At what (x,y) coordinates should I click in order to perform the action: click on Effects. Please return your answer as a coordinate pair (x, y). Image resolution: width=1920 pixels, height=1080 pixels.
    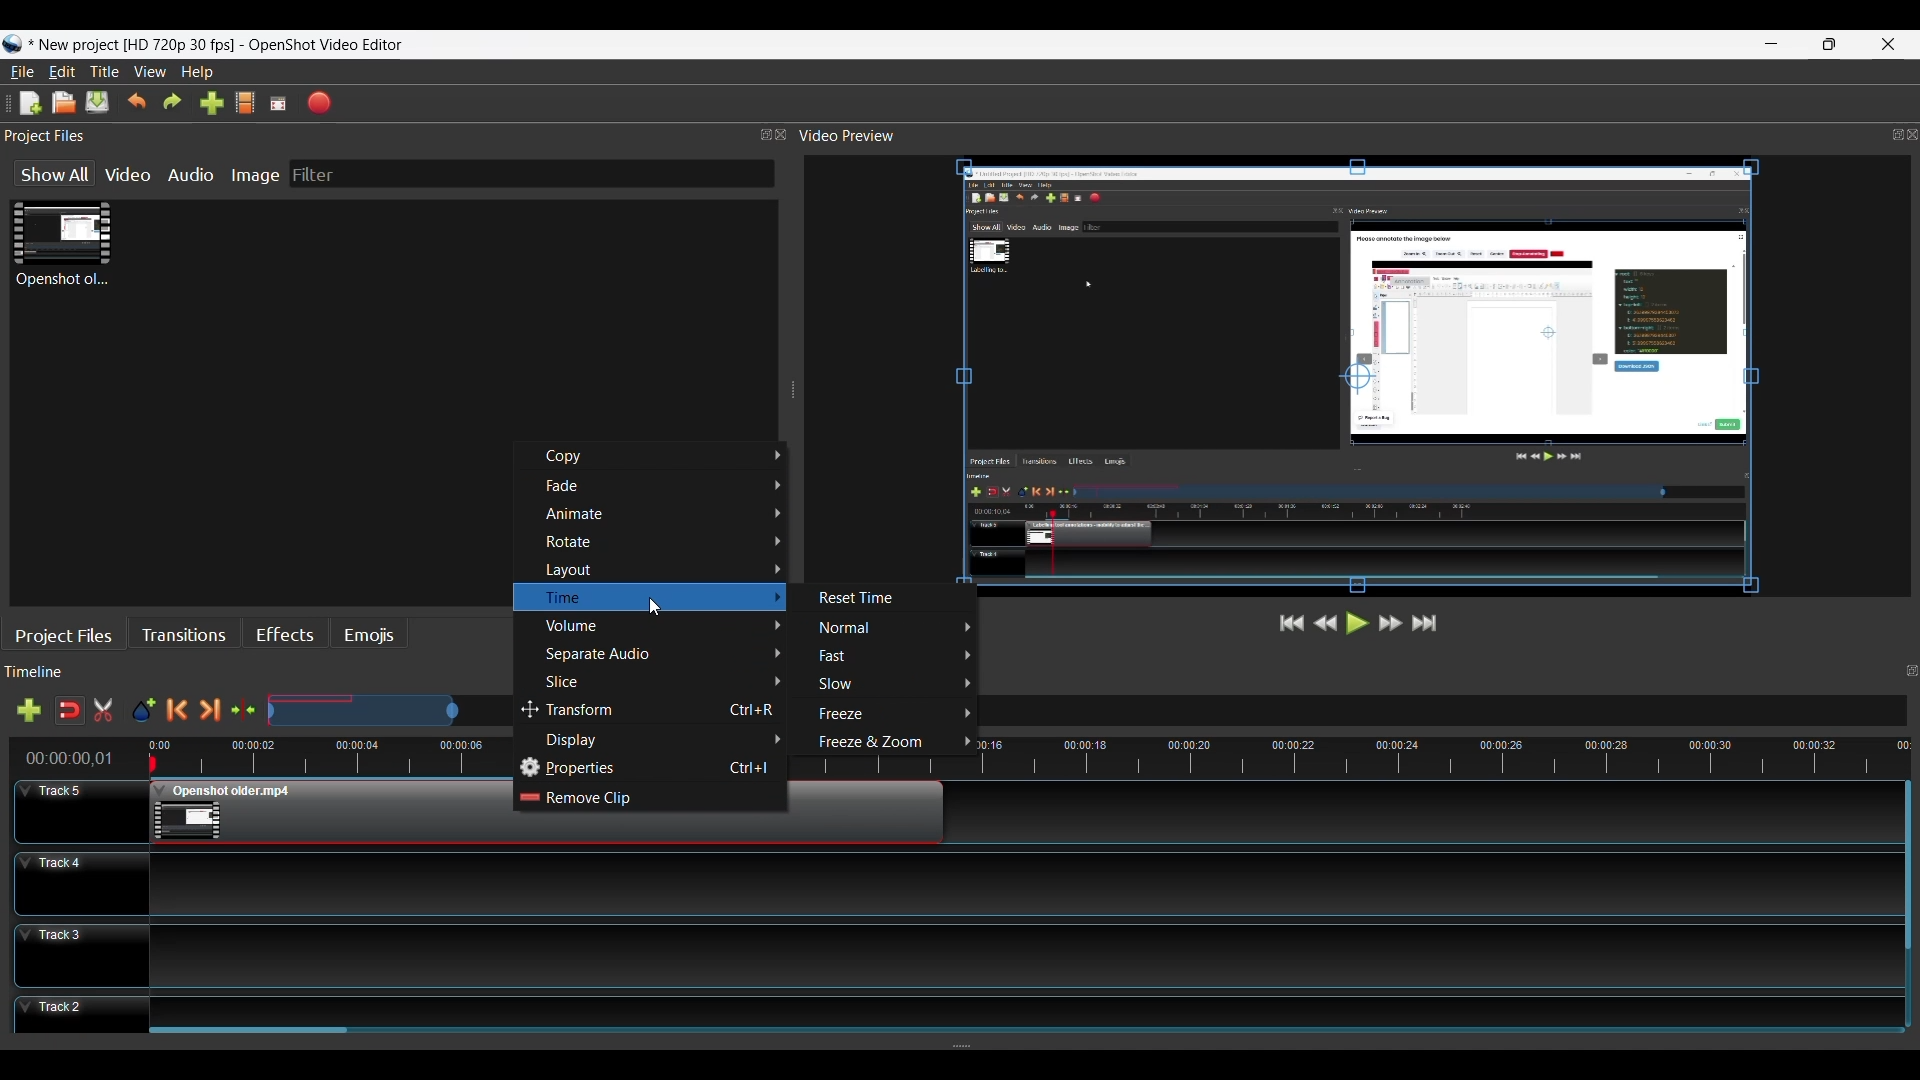
    Looking at the image, I should click on (285, 636).